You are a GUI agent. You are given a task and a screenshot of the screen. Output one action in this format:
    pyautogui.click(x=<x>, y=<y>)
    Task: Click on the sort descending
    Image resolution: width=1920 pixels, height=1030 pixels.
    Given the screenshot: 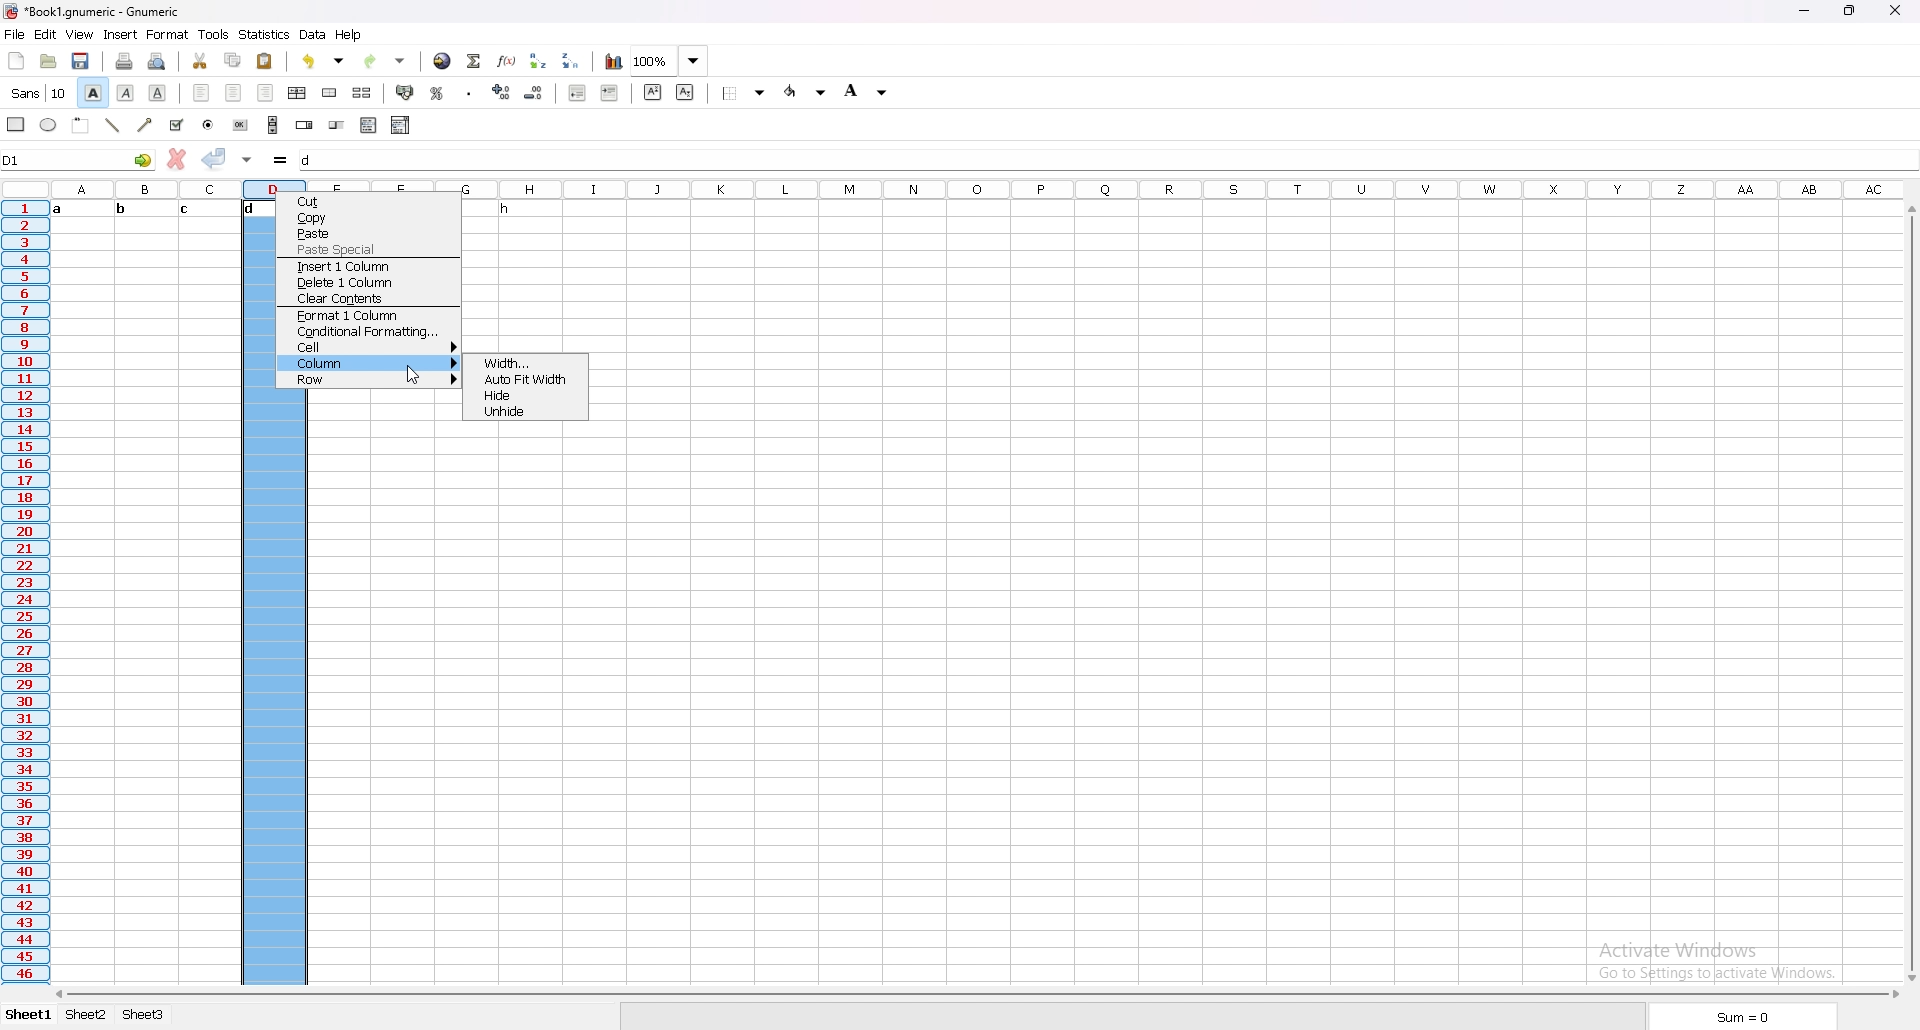 What is the action you would take?
    pyautogui.click(x=571, y=60)
    